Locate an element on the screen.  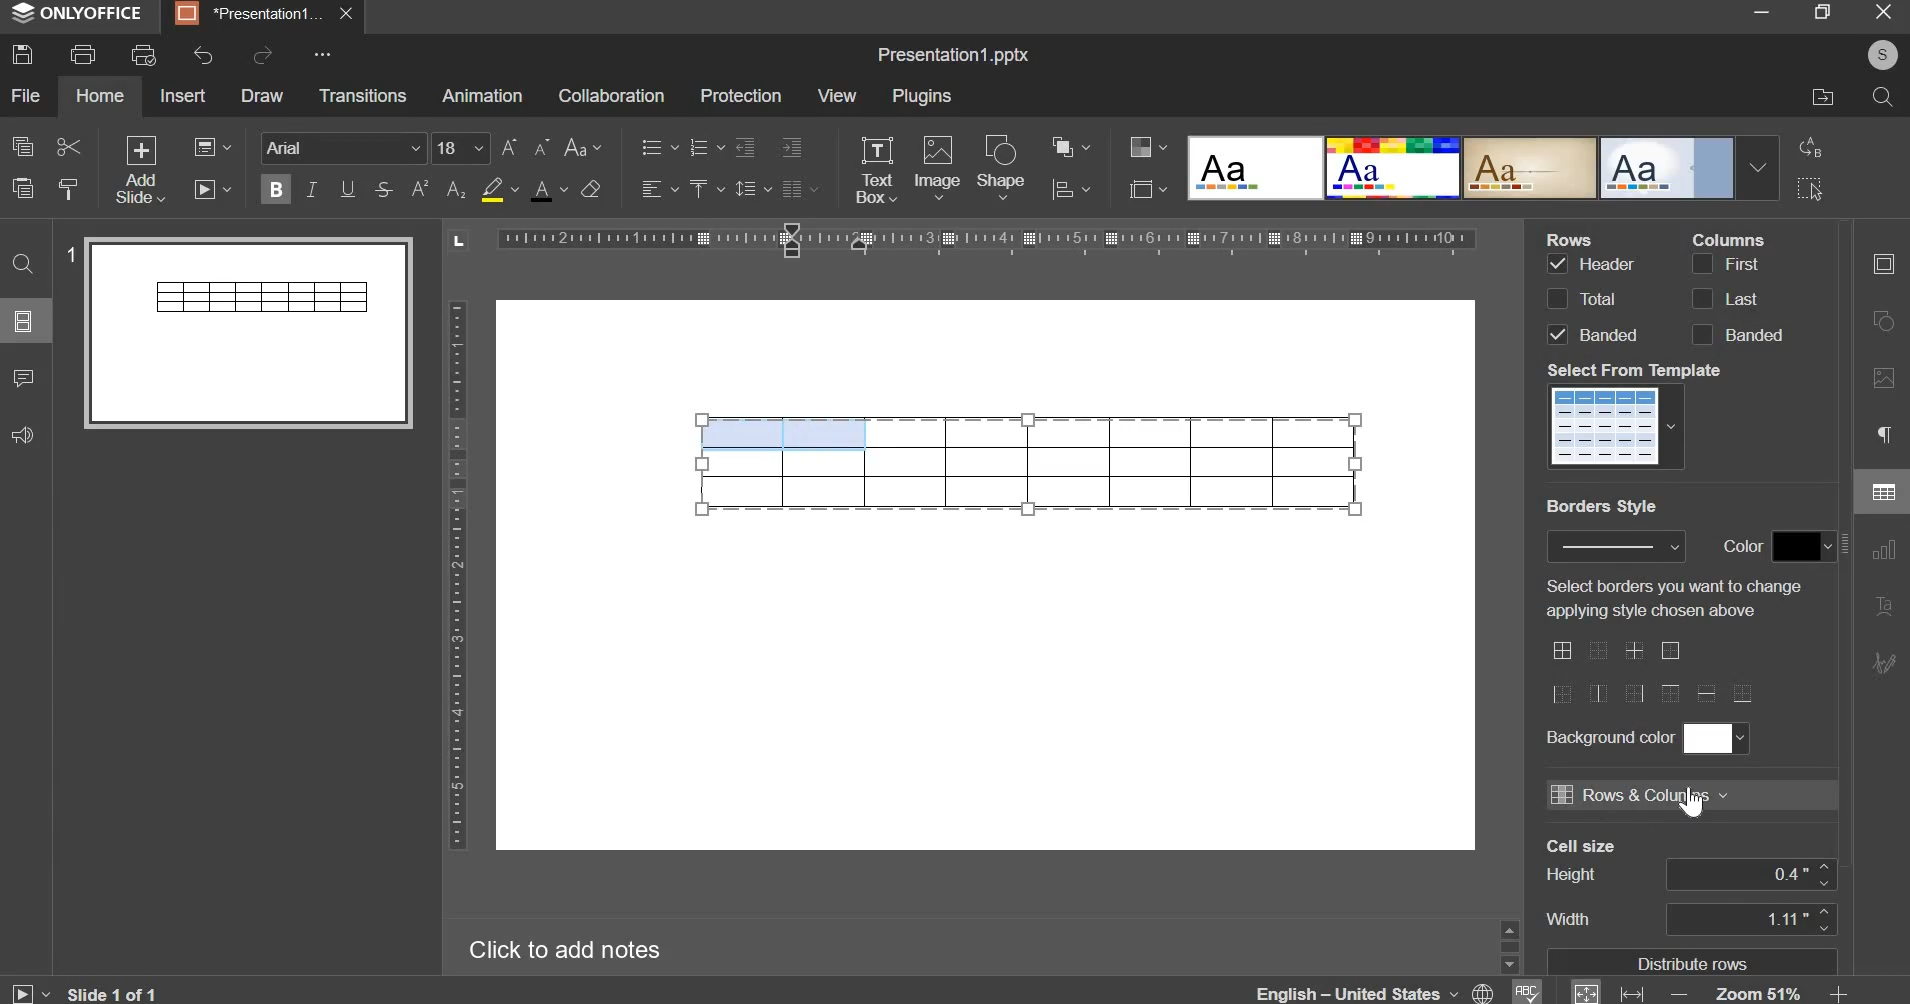
numbering is located at coordinates (703, 148).